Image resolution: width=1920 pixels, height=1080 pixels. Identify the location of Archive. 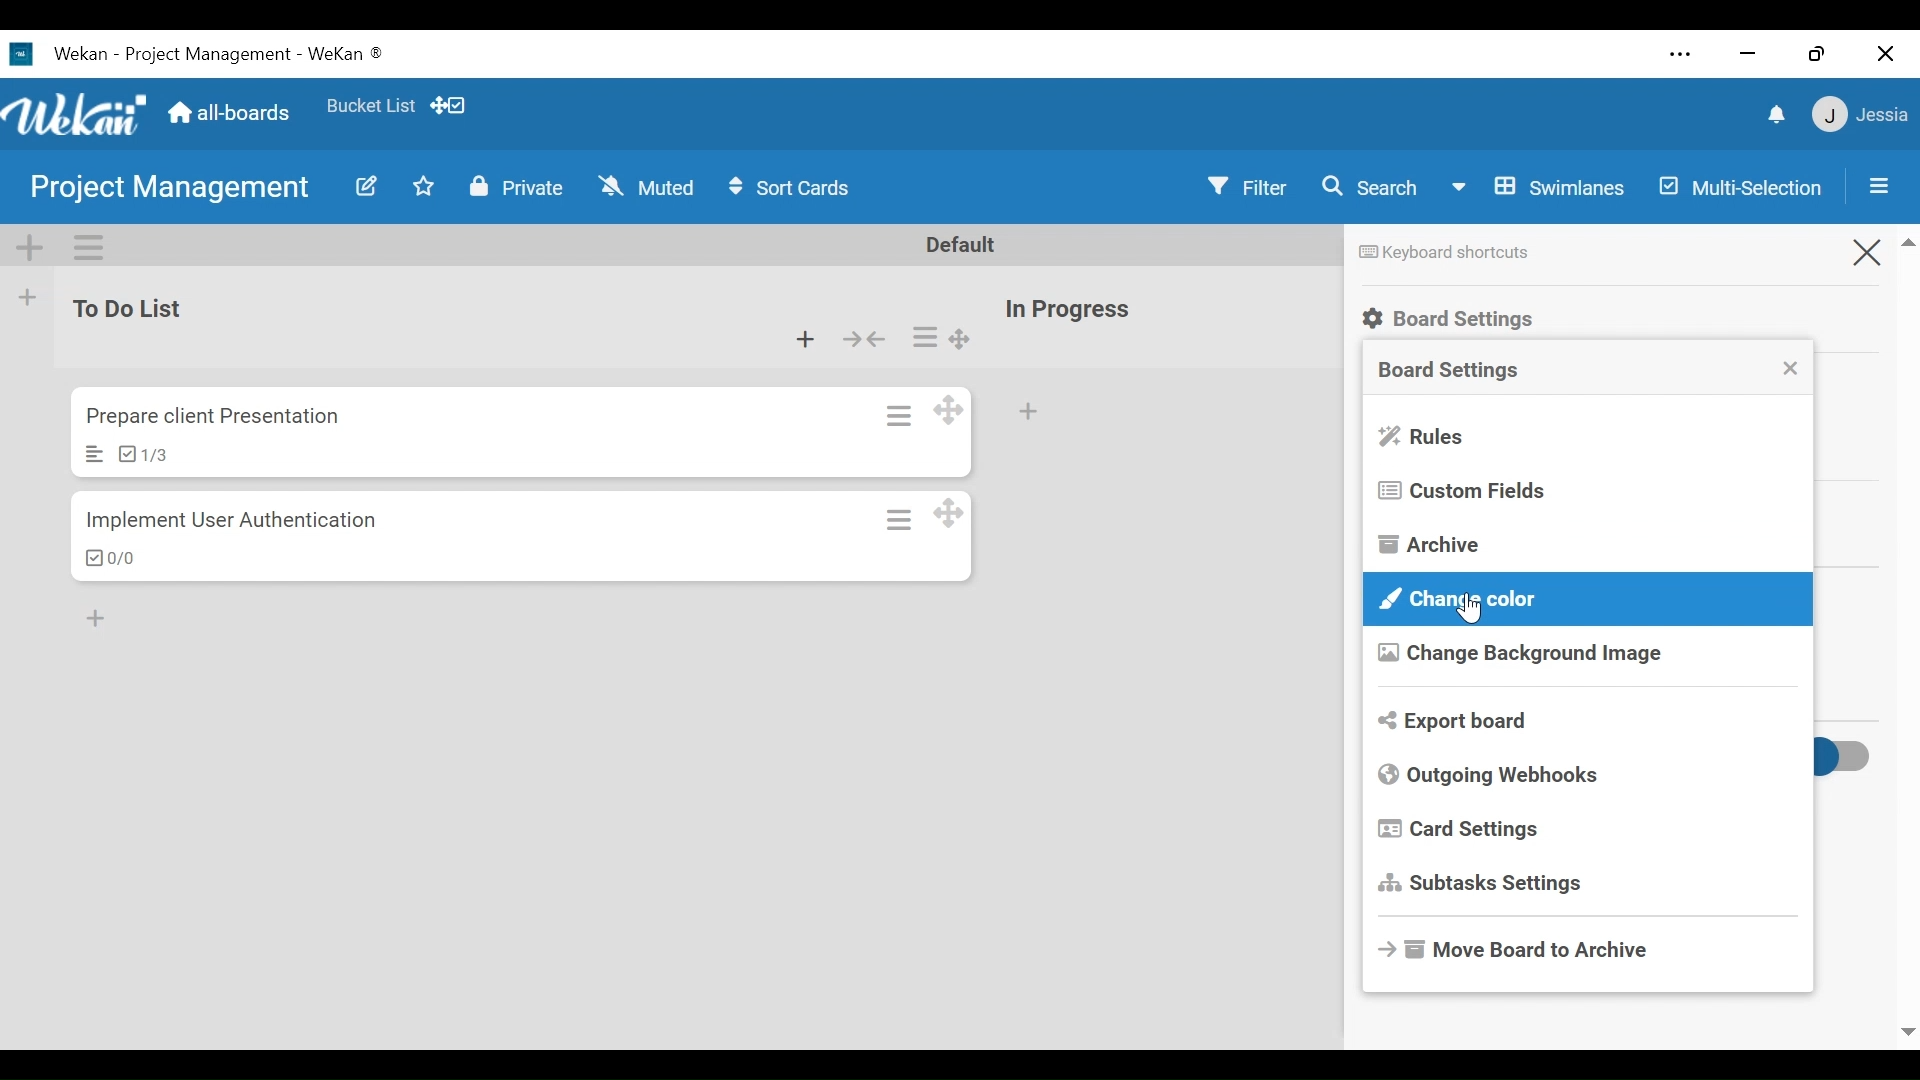
(1432, 546).